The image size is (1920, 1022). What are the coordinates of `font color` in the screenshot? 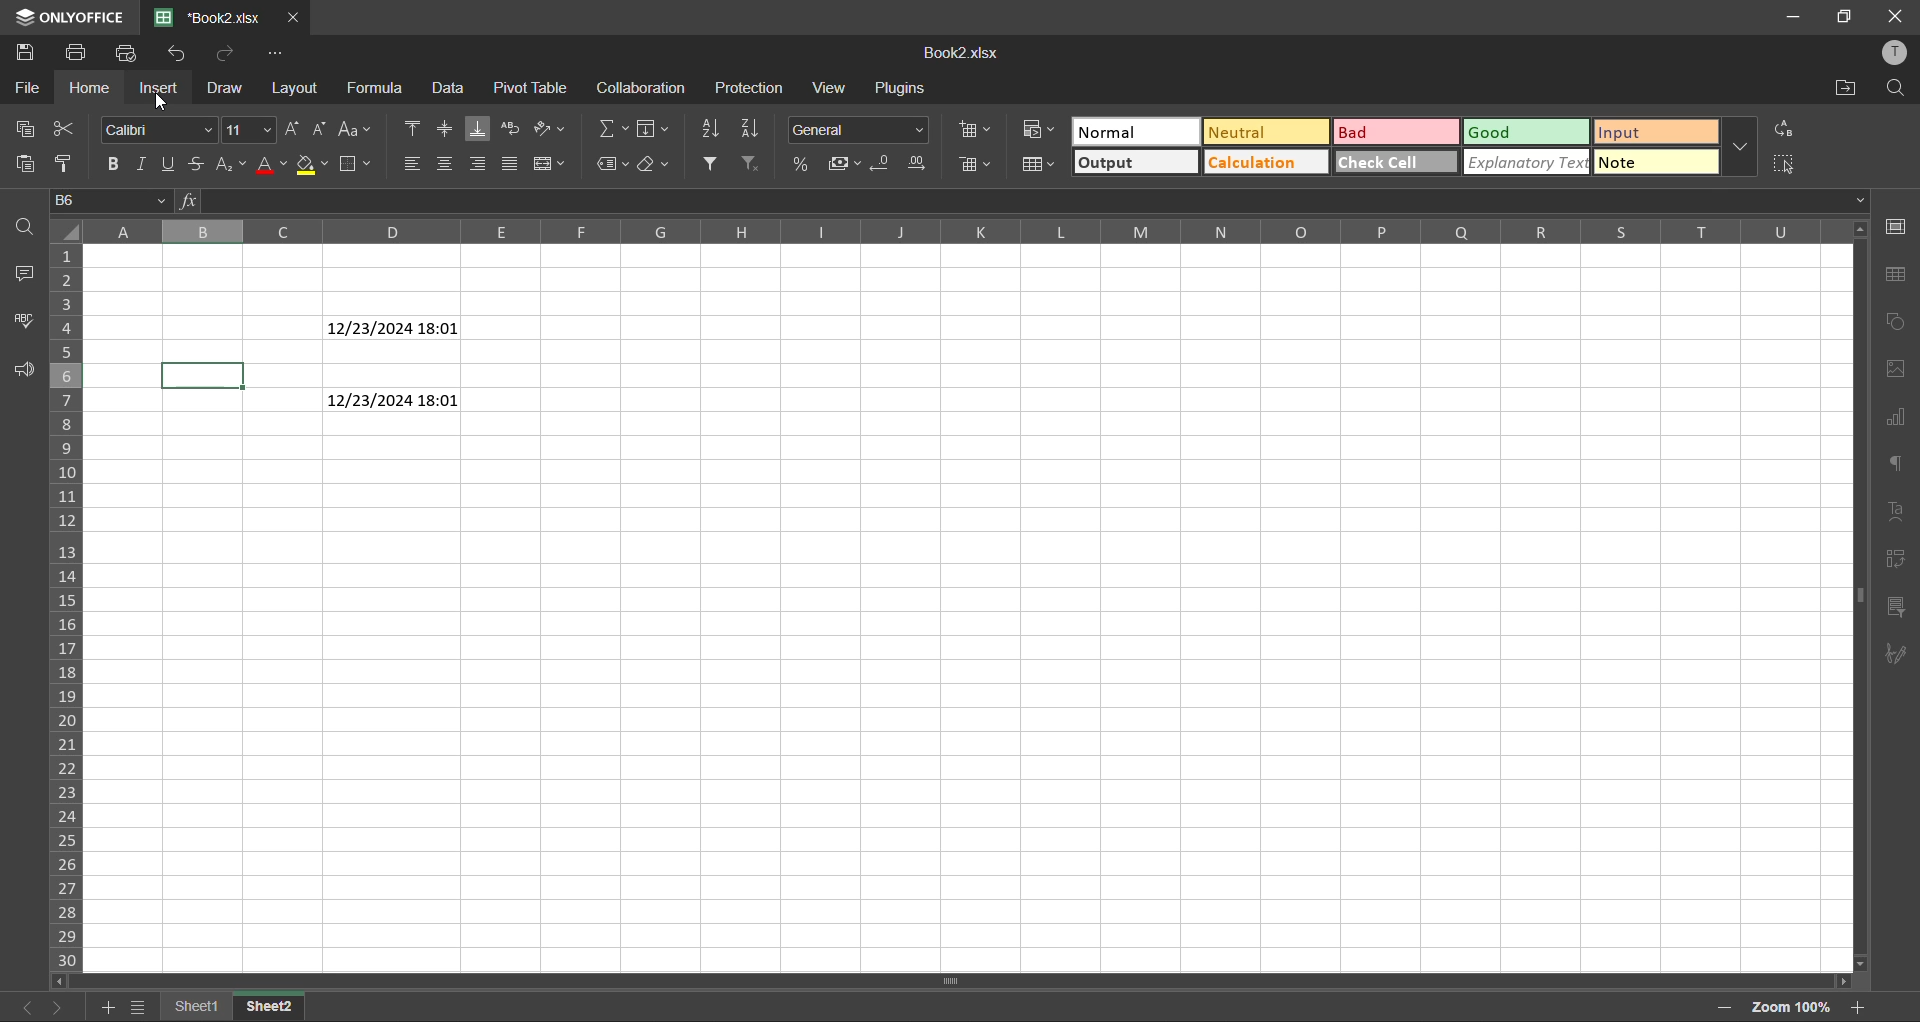 It's located at (272, 166).